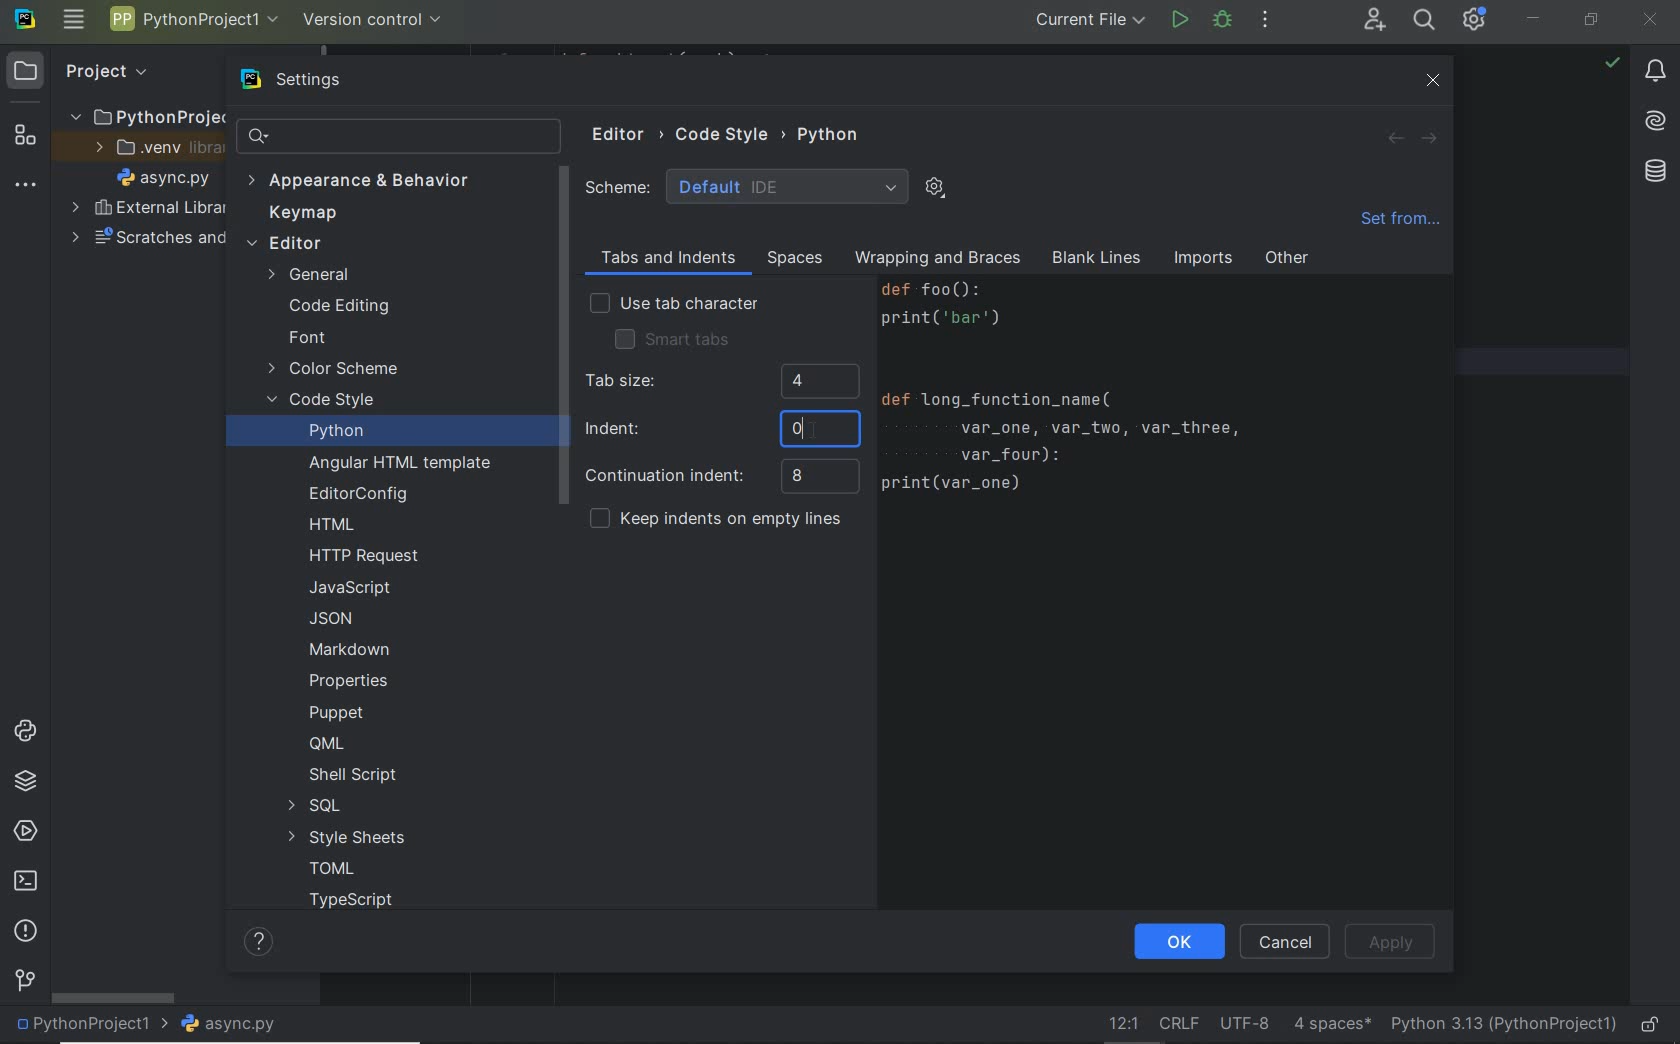 The width and height of the screenshot is (1680, 1044). I want to click on use tab characters, so click(674, 305).